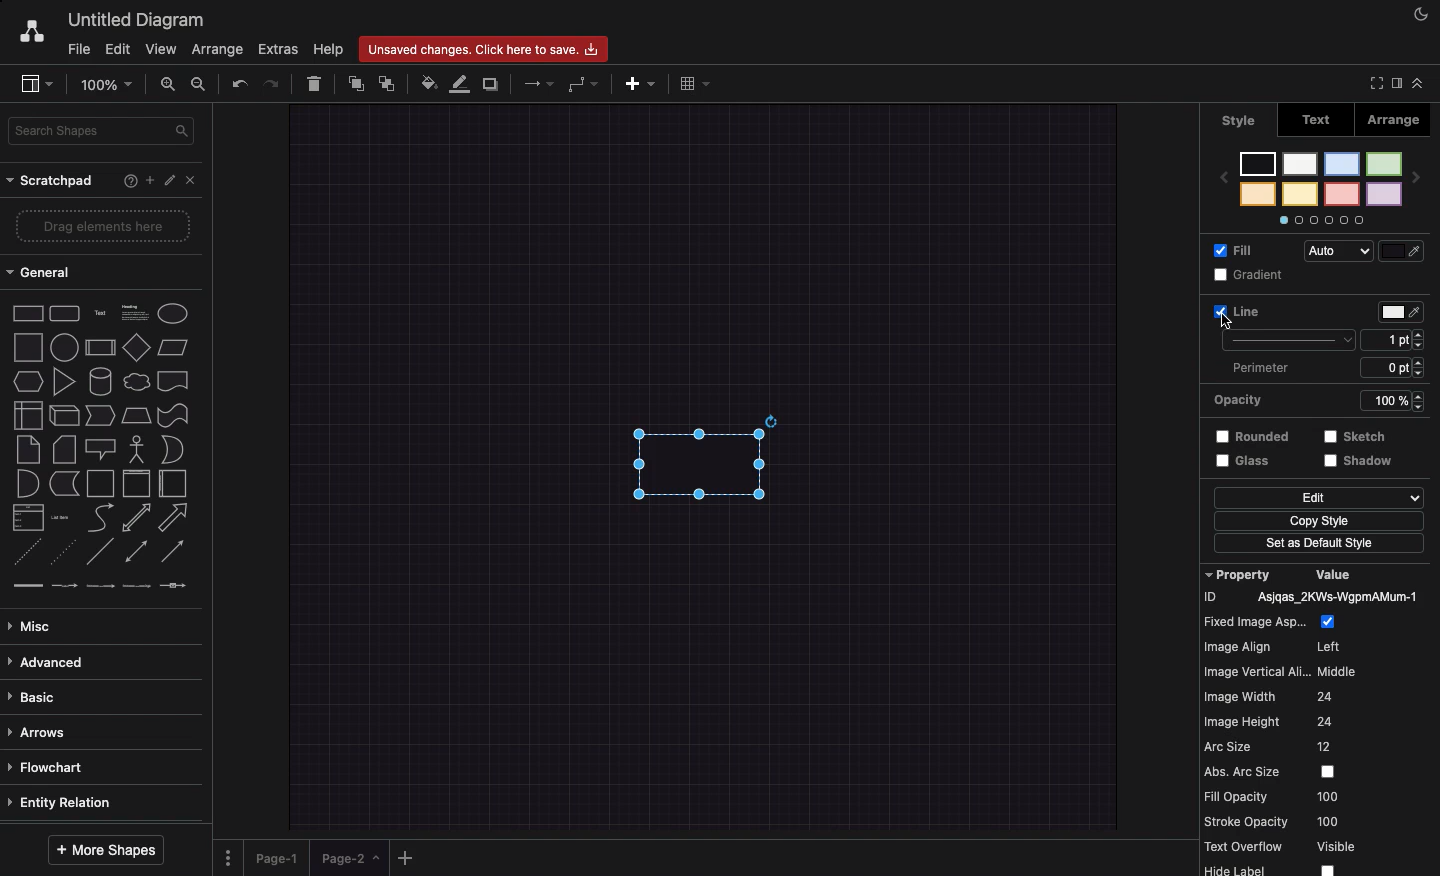 The image size is (1440, 876). I want to click on , so click(136, 347).